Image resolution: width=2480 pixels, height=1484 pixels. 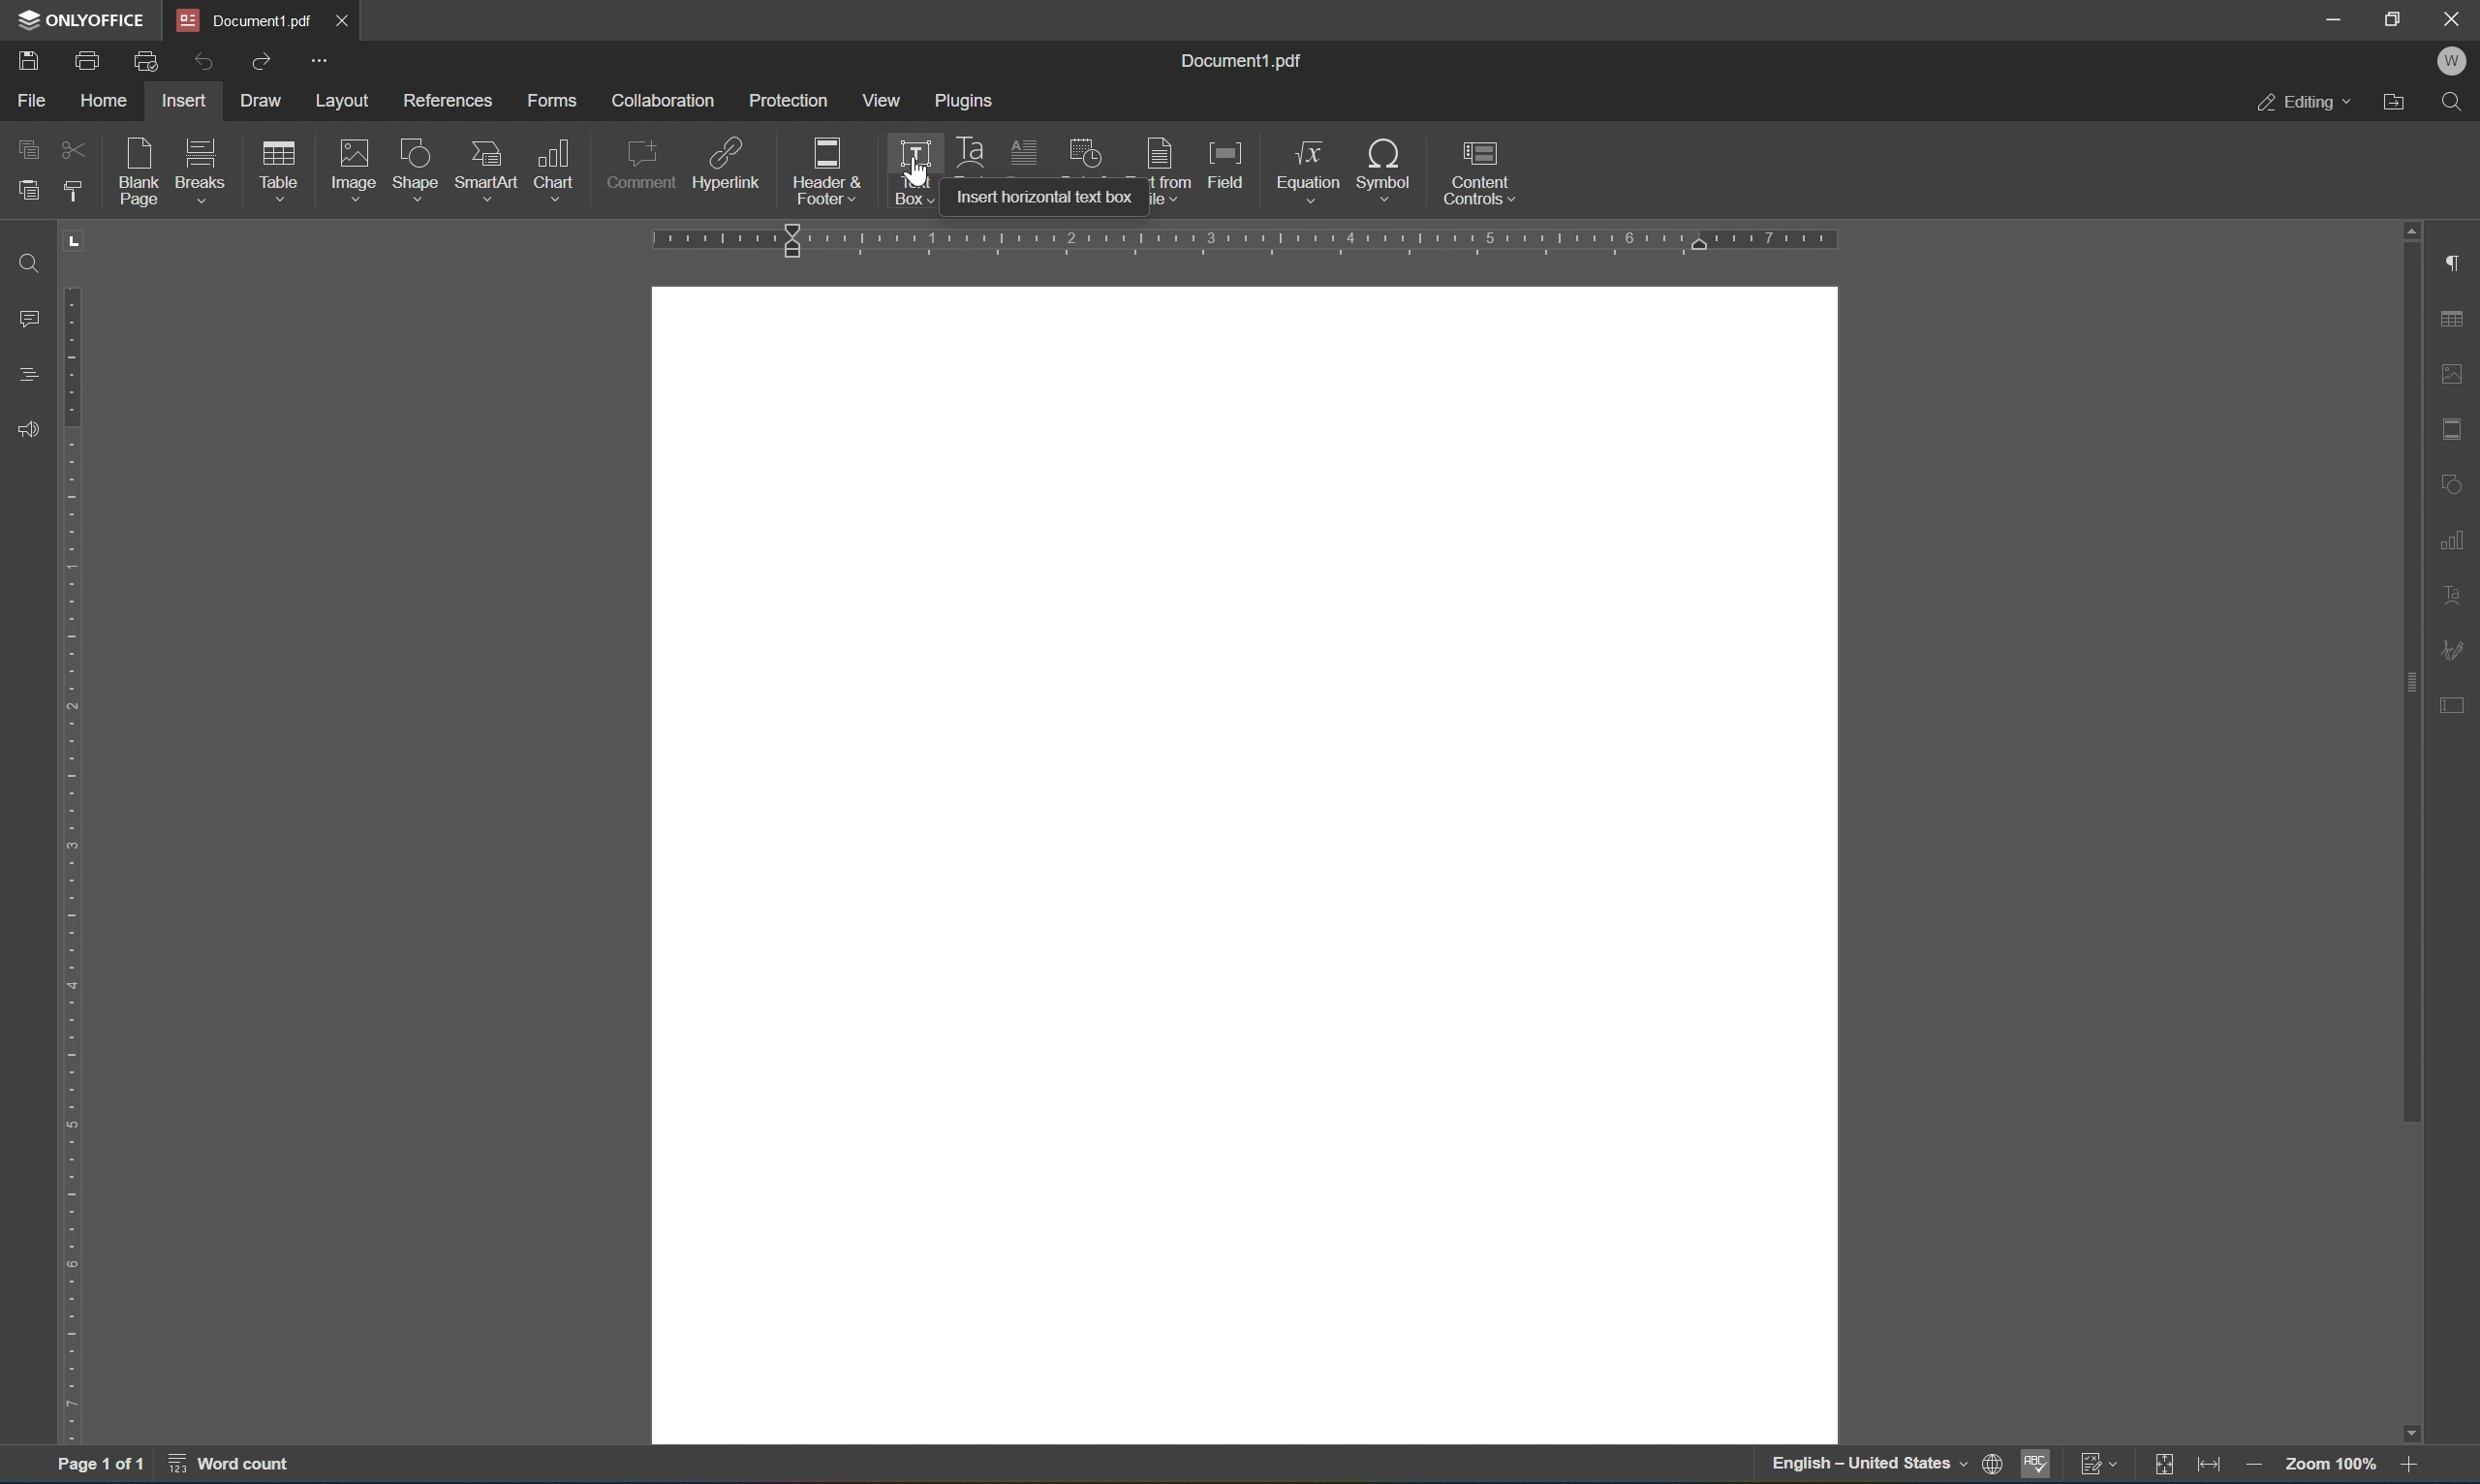 I want to click on hyperlink, so click(x=727, y=168).